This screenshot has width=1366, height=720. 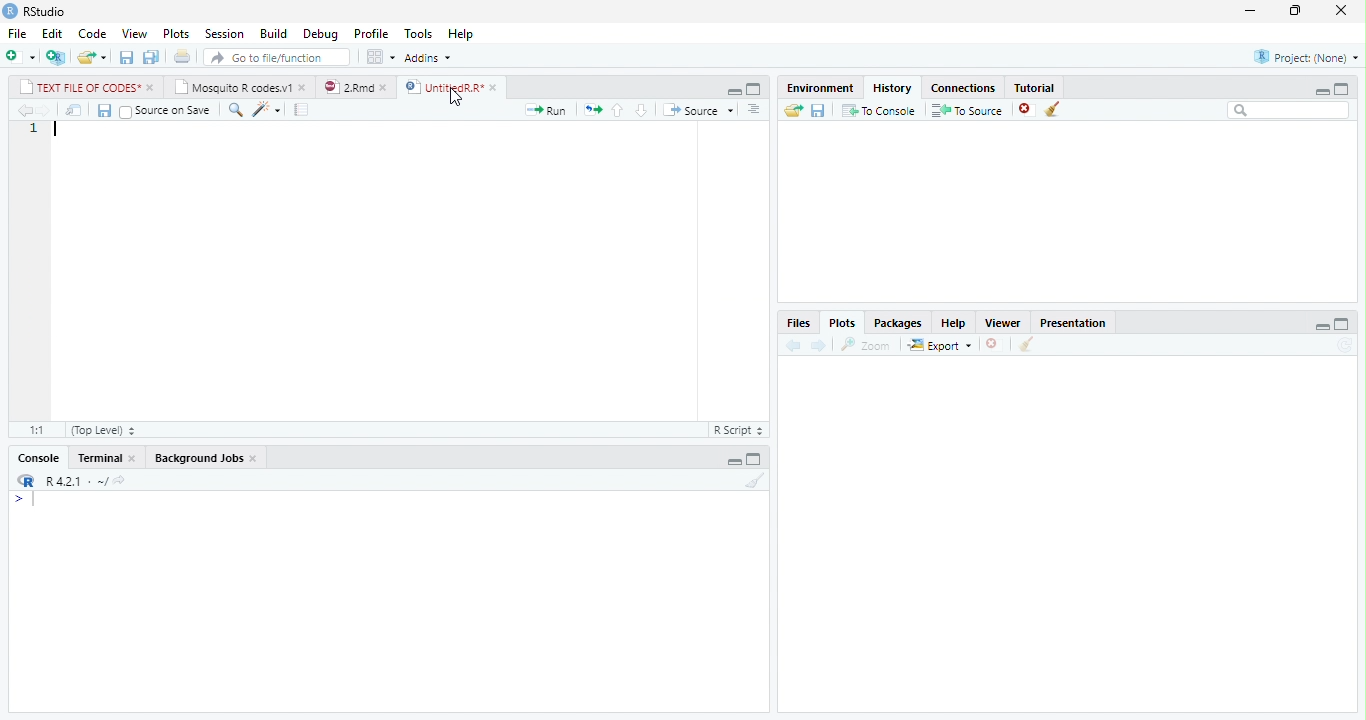 I want to click on Debug, so click(x=321, y=34).